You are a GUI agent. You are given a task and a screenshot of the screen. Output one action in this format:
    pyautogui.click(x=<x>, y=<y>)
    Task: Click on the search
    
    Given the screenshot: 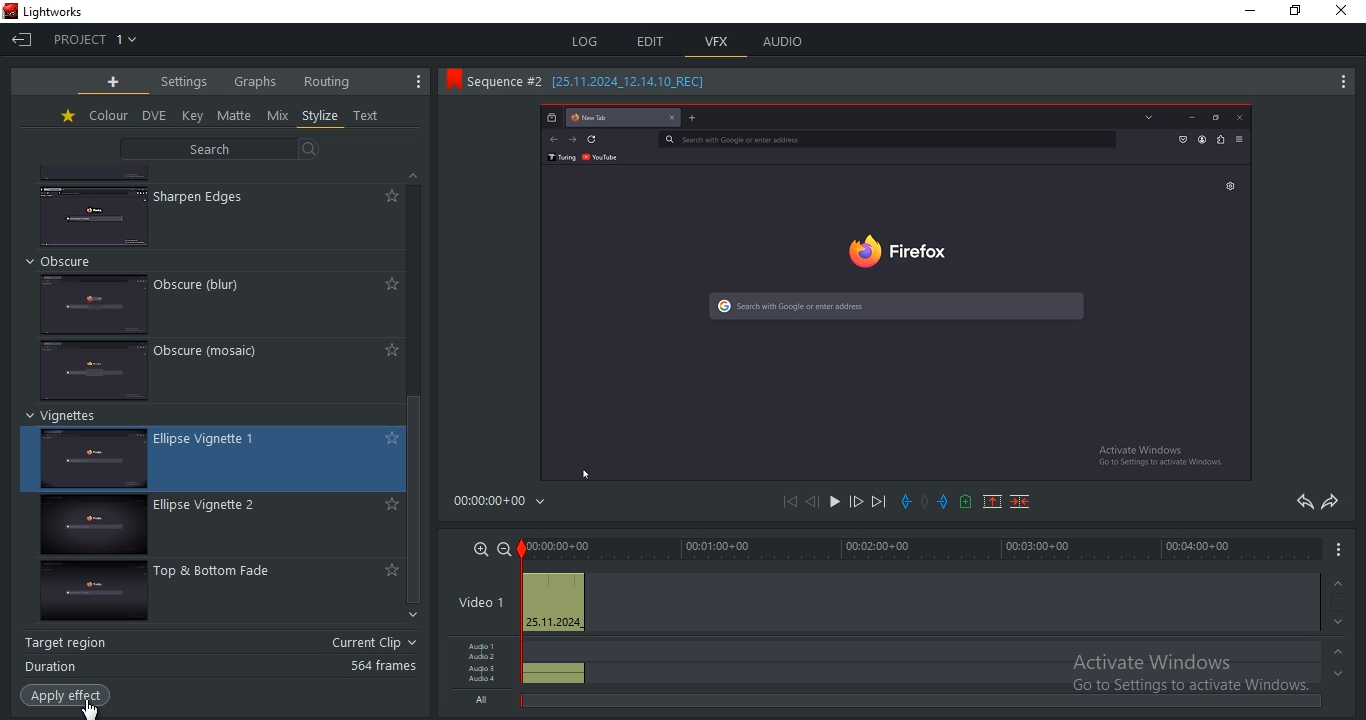 What is the action you would take?
    pyautogui.click(x=220, y=149)
    